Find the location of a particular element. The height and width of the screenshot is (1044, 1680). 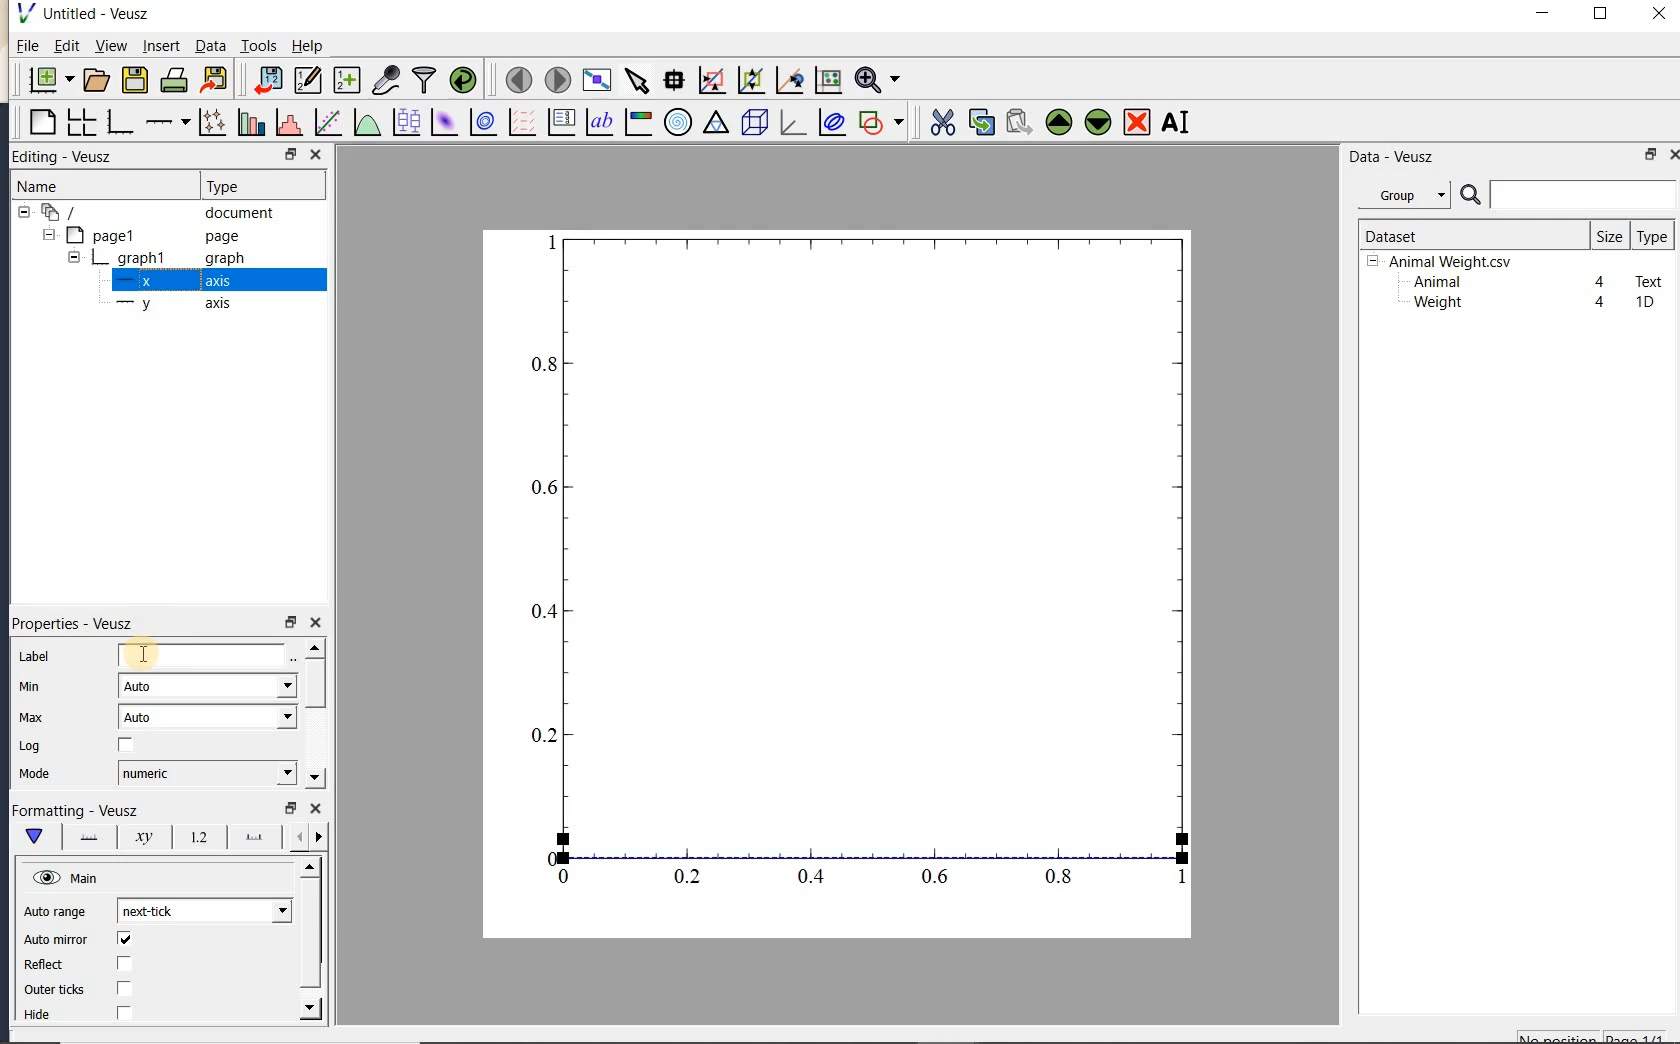

base graph is located at coordinates (118, 122).